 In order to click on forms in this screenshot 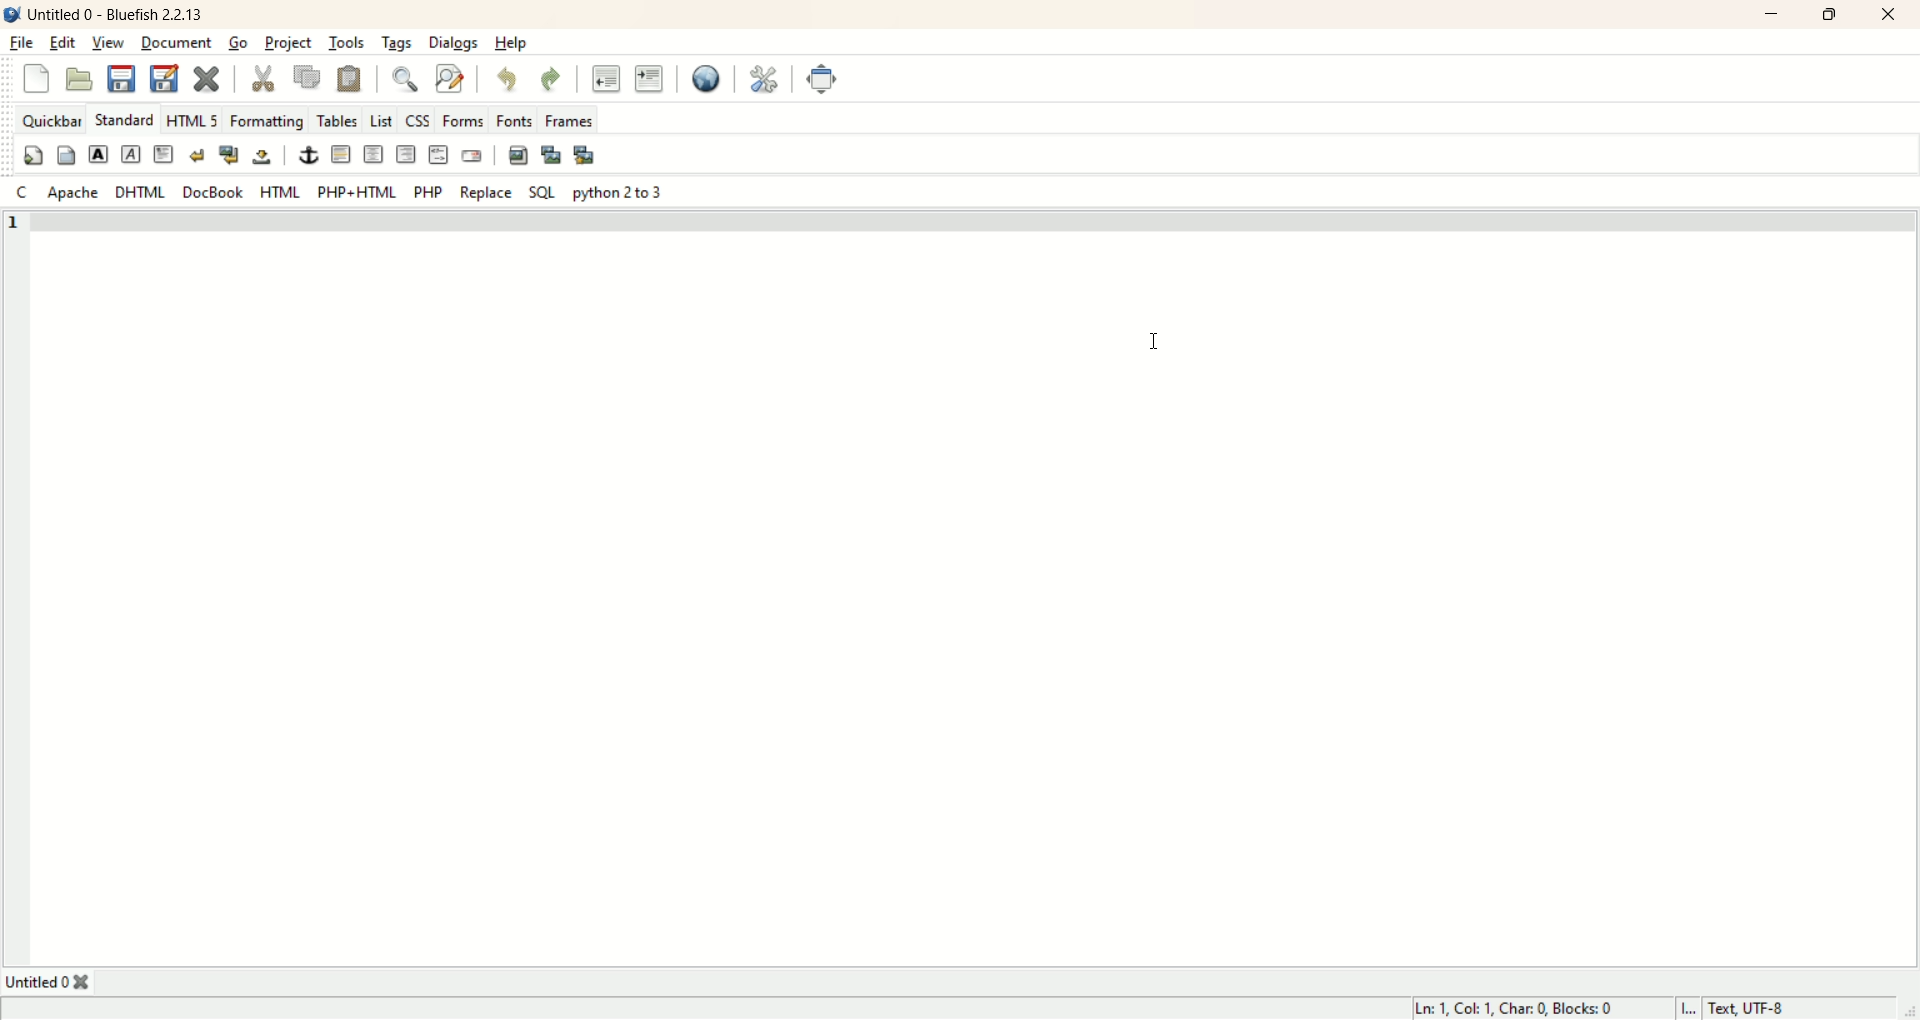, I will do `click(462, 120)`.